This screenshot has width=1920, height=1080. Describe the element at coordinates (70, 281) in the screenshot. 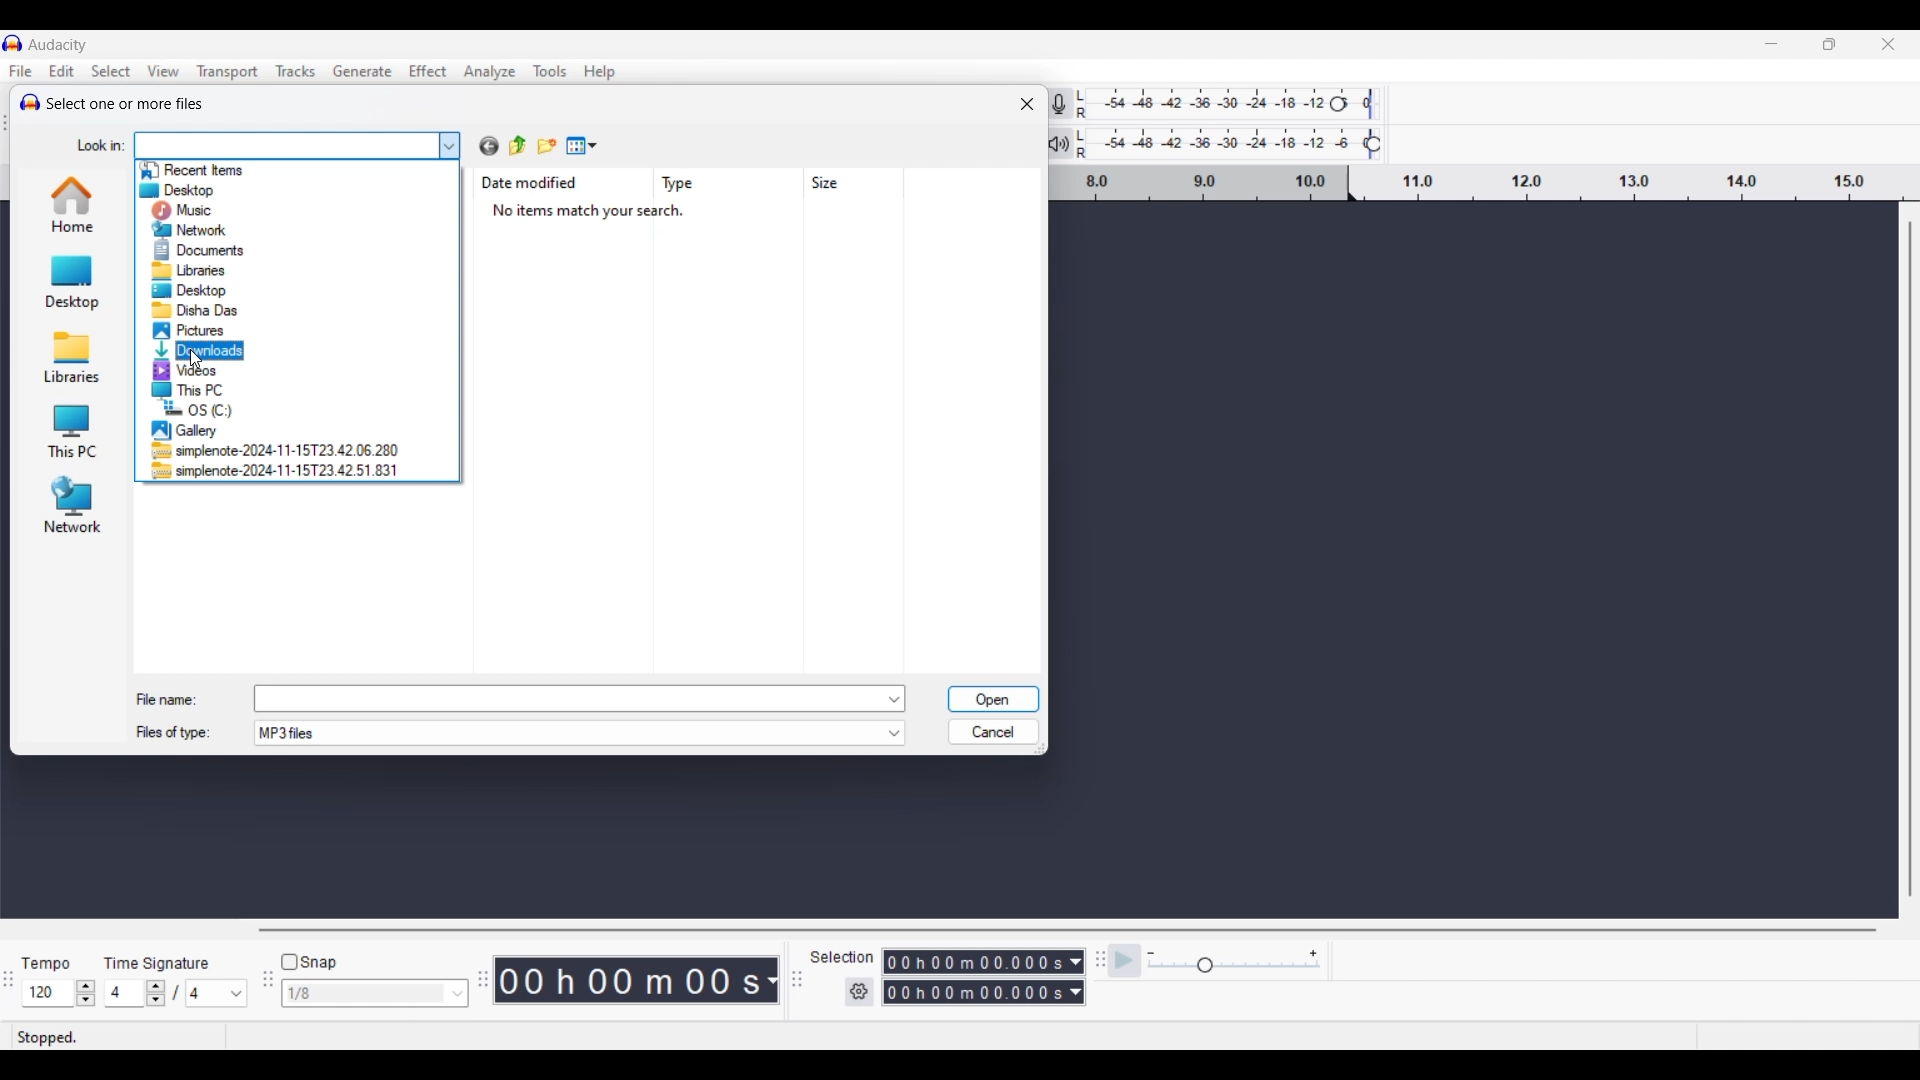

I see `Desktop folder` at that location.